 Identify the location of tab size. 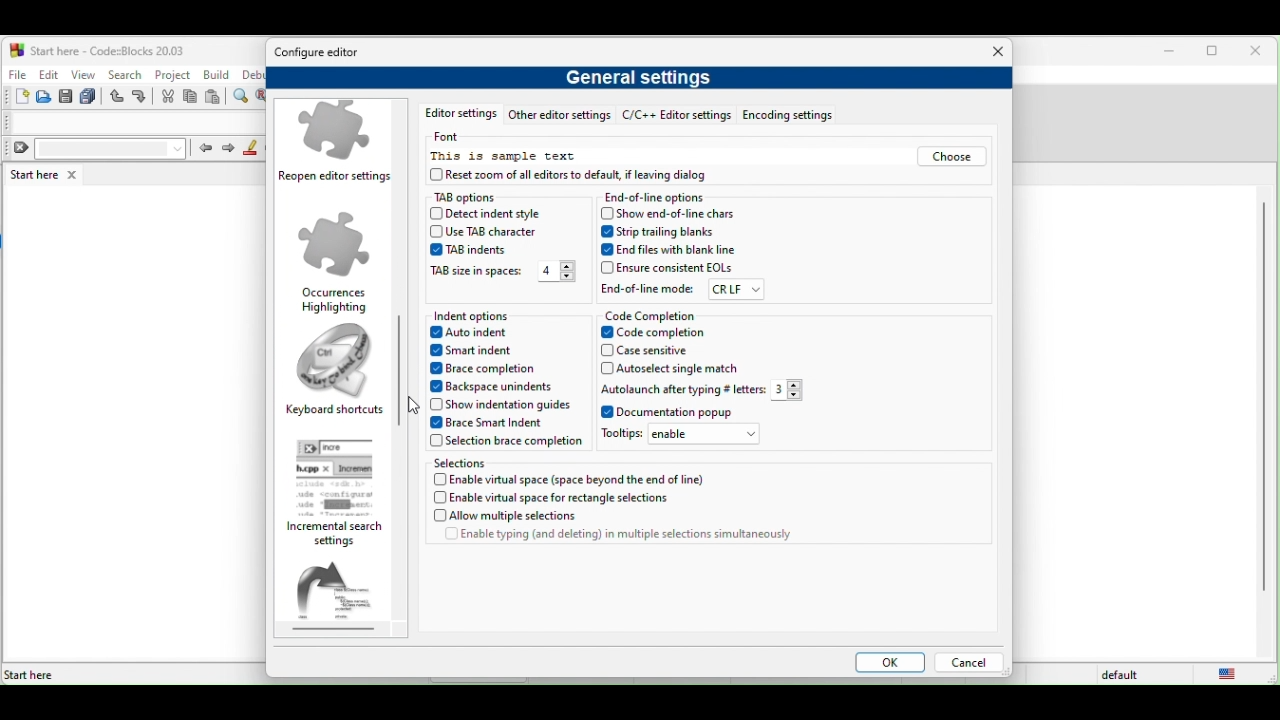
(476, 273).